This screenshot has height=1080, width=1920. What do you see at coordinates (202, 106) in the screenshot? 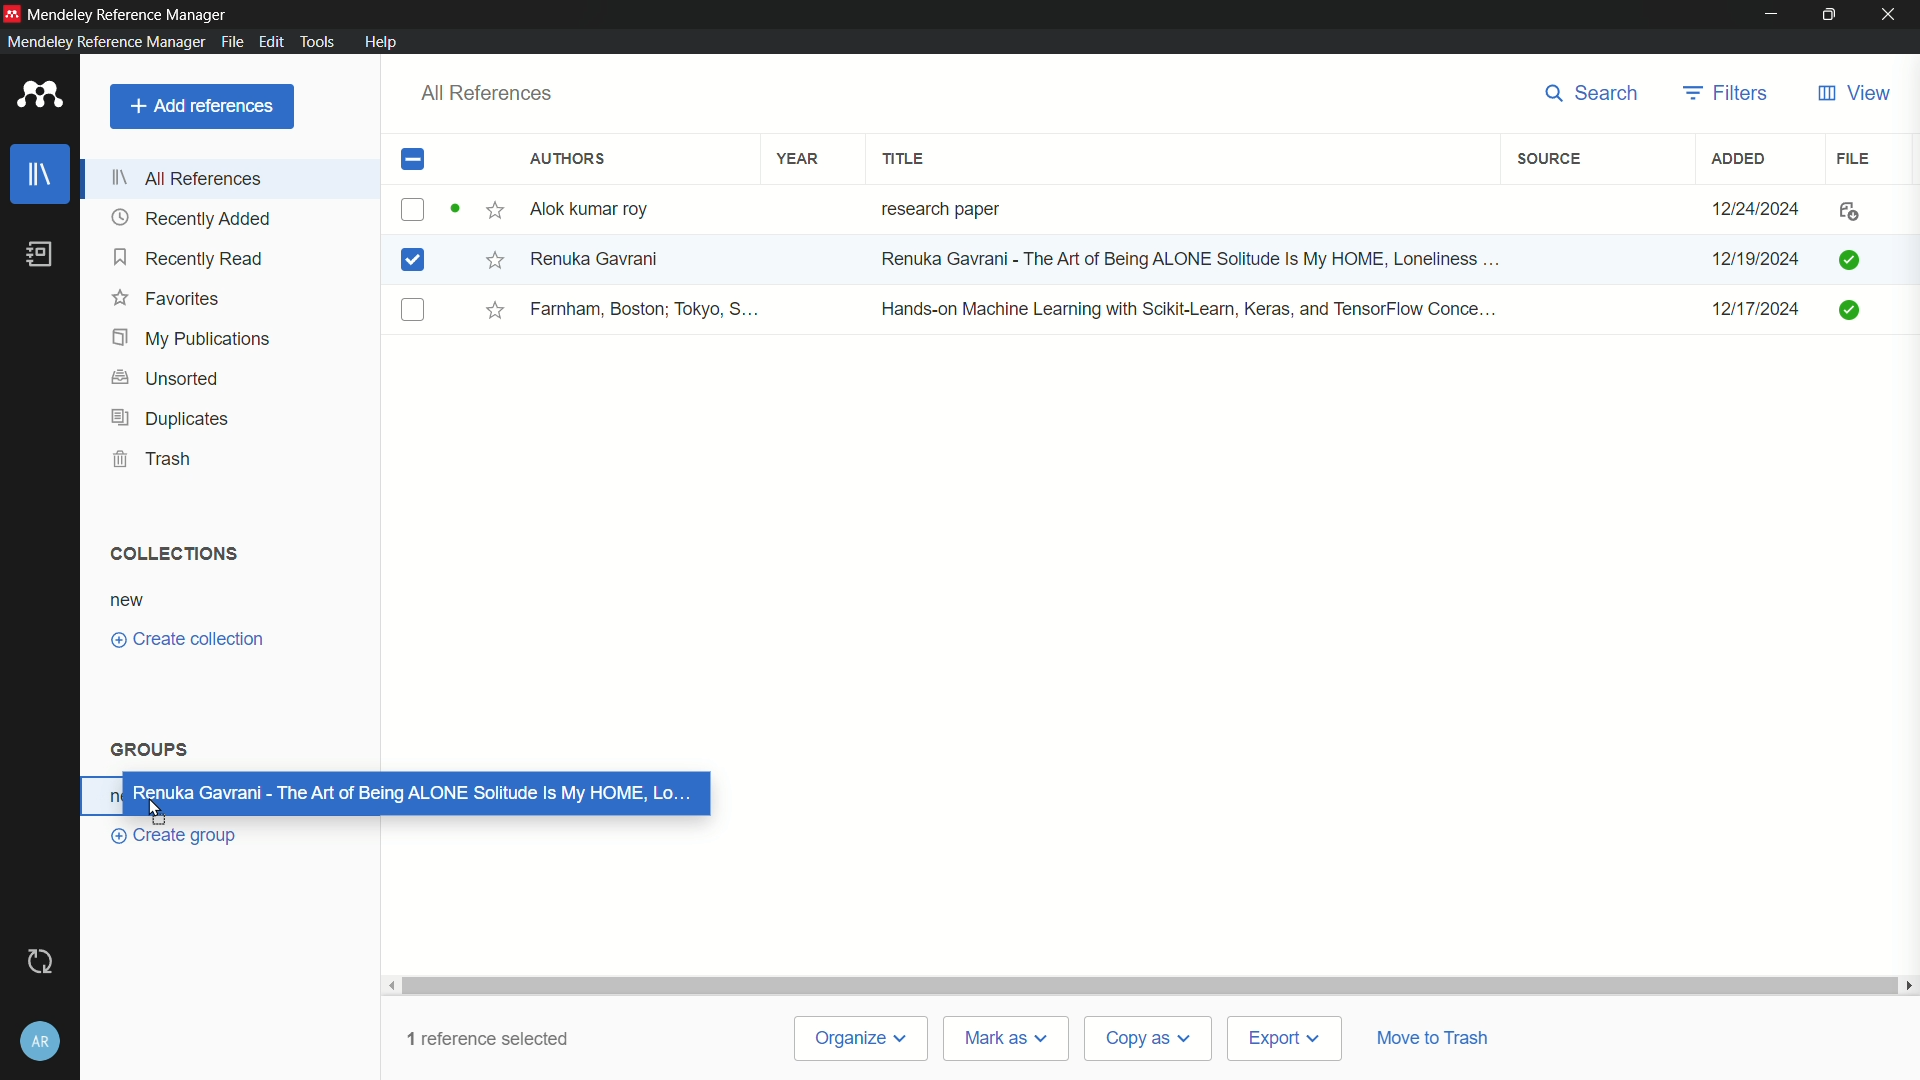
I see `add references` at bounding box center [202, 106].